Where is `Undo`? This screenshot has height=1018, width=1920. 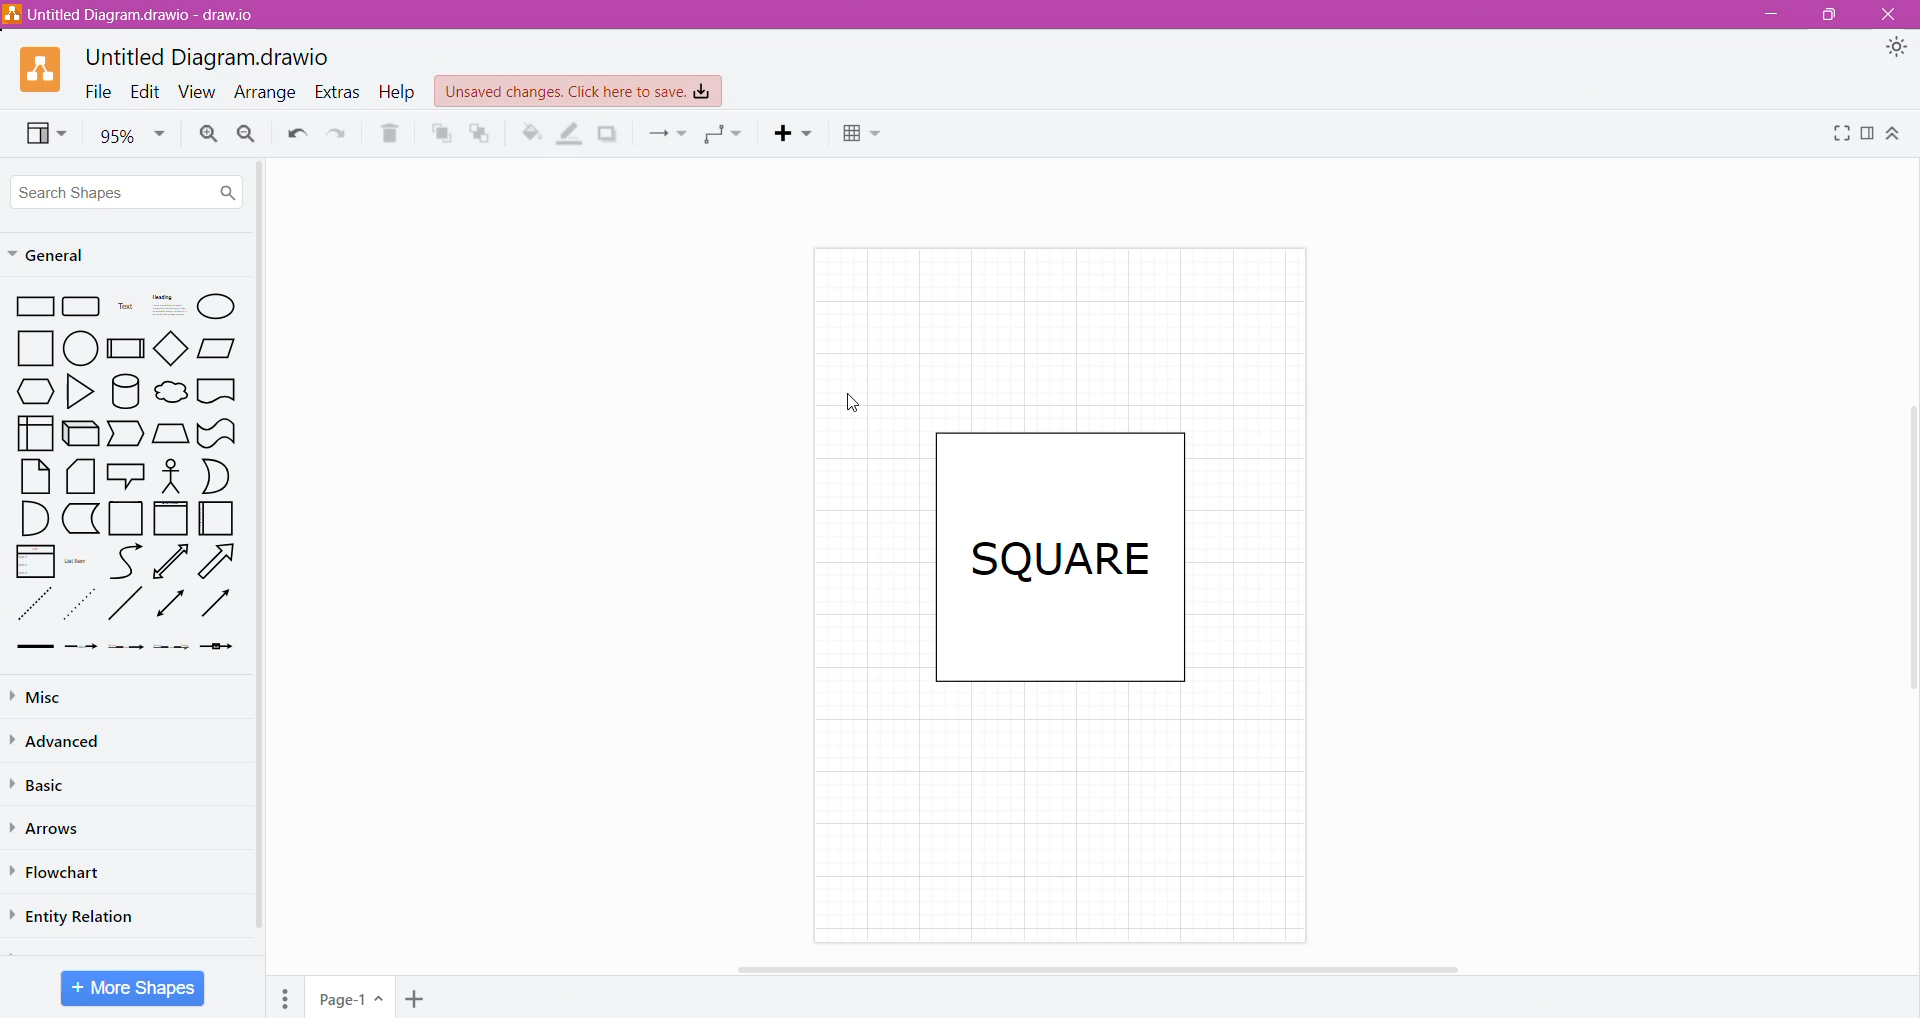
Undo is located at coordinates (297, 134).